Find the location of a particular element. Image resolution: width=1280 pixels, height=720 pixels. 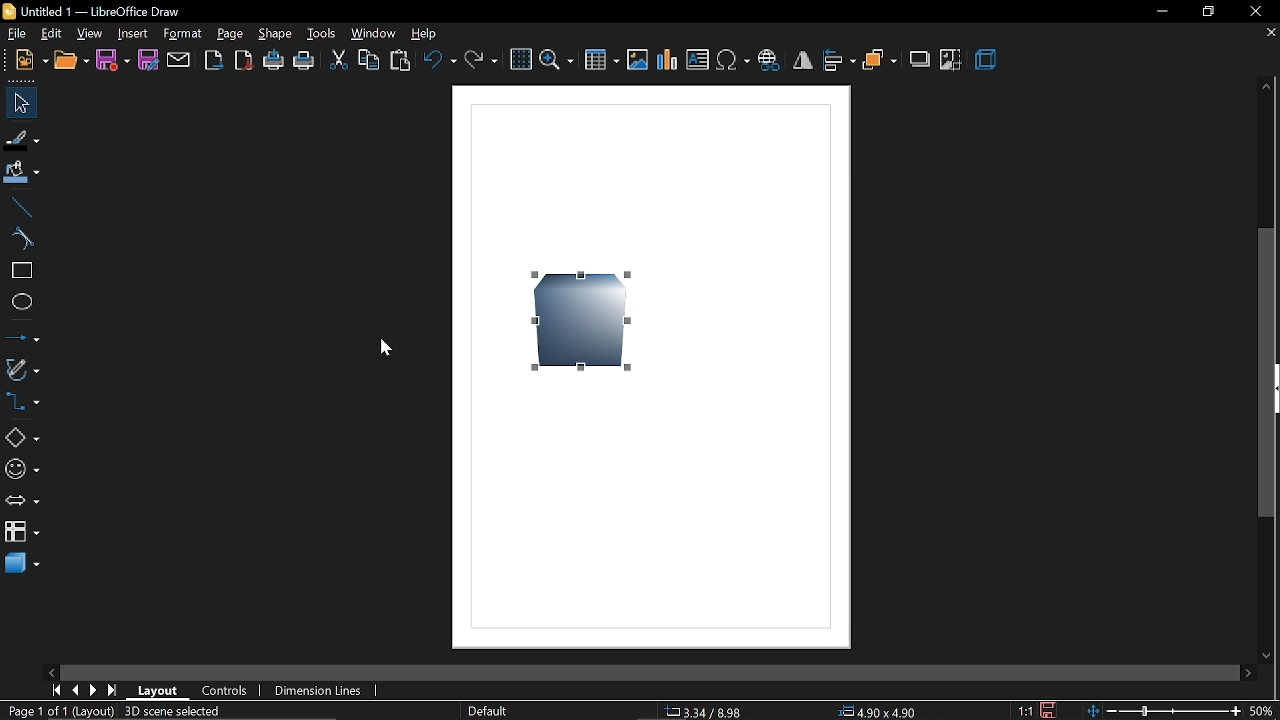

change zoom is located at coordinates (1160, 712).